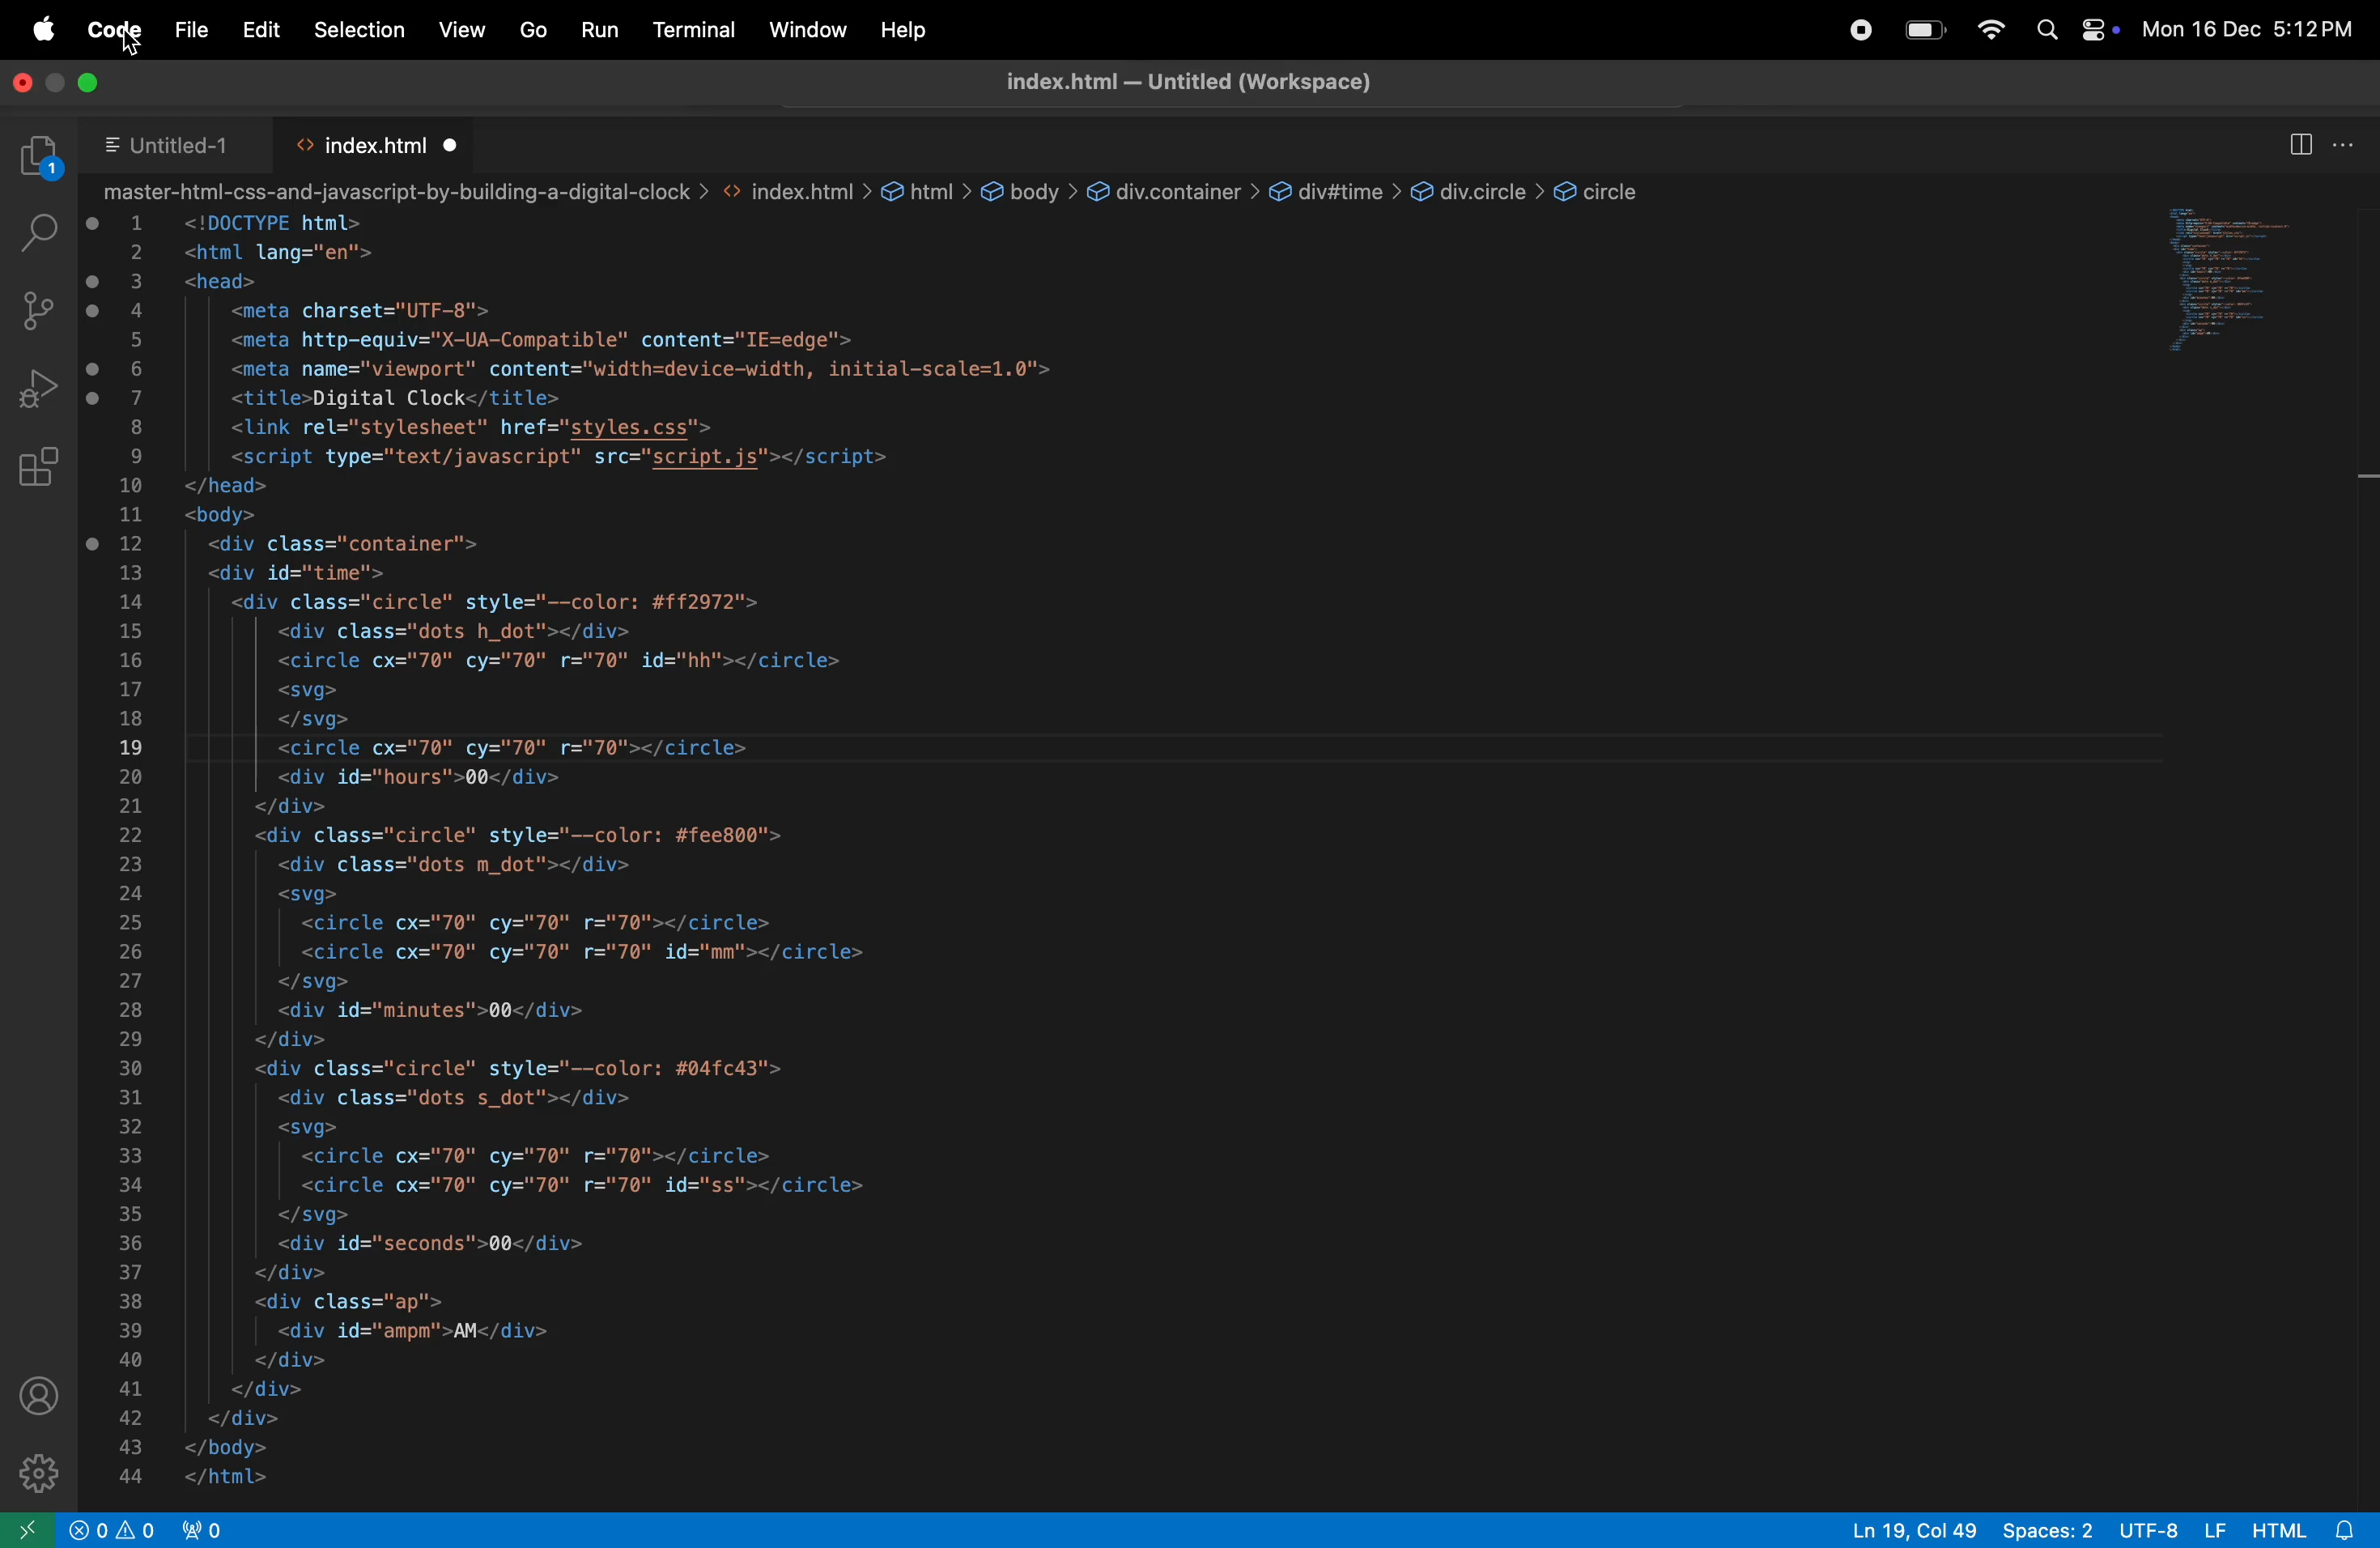 Image resolution: width=2380 pixels, height=1548 pixels. Describe the element at coordinates (637, 368) in the screenshot. I see `<meta name="viewport" content="width=device-width, initial-scale=1.0">` at that location.